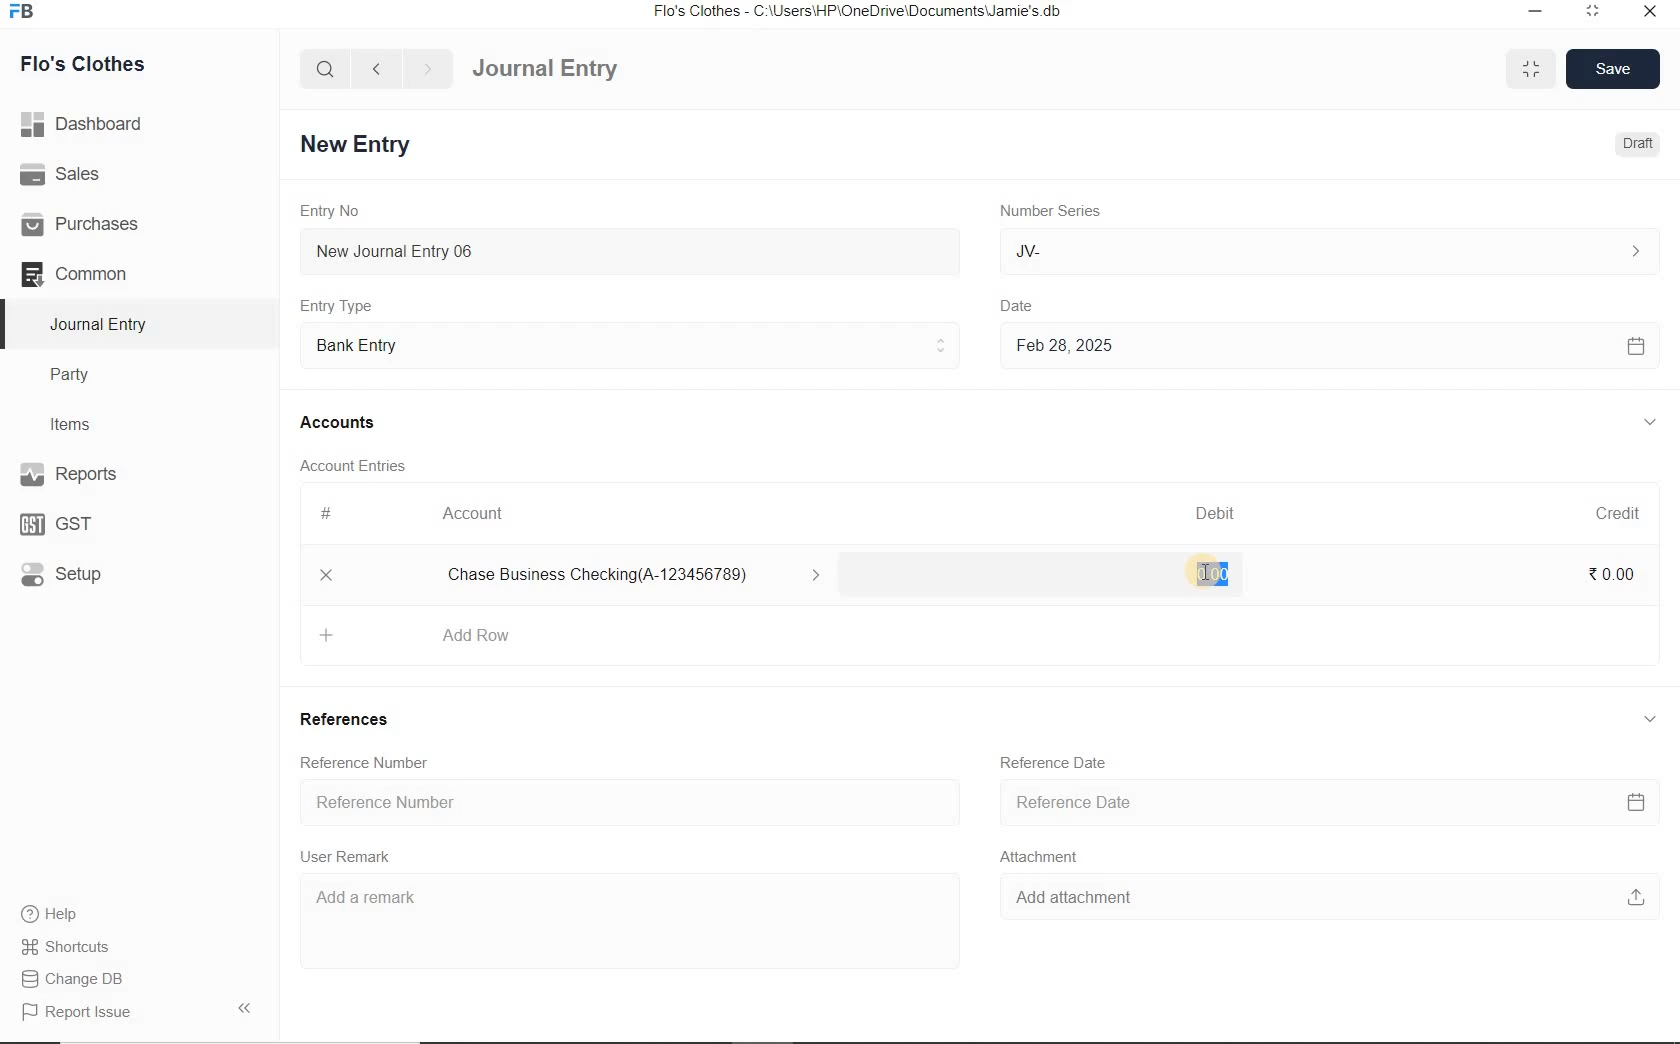 This screenshot has height=1044, width=1680. What do you see at coordinates (101, 324) in the screenshot?
I see `Journal Entry` at bounding box center [101, 324].